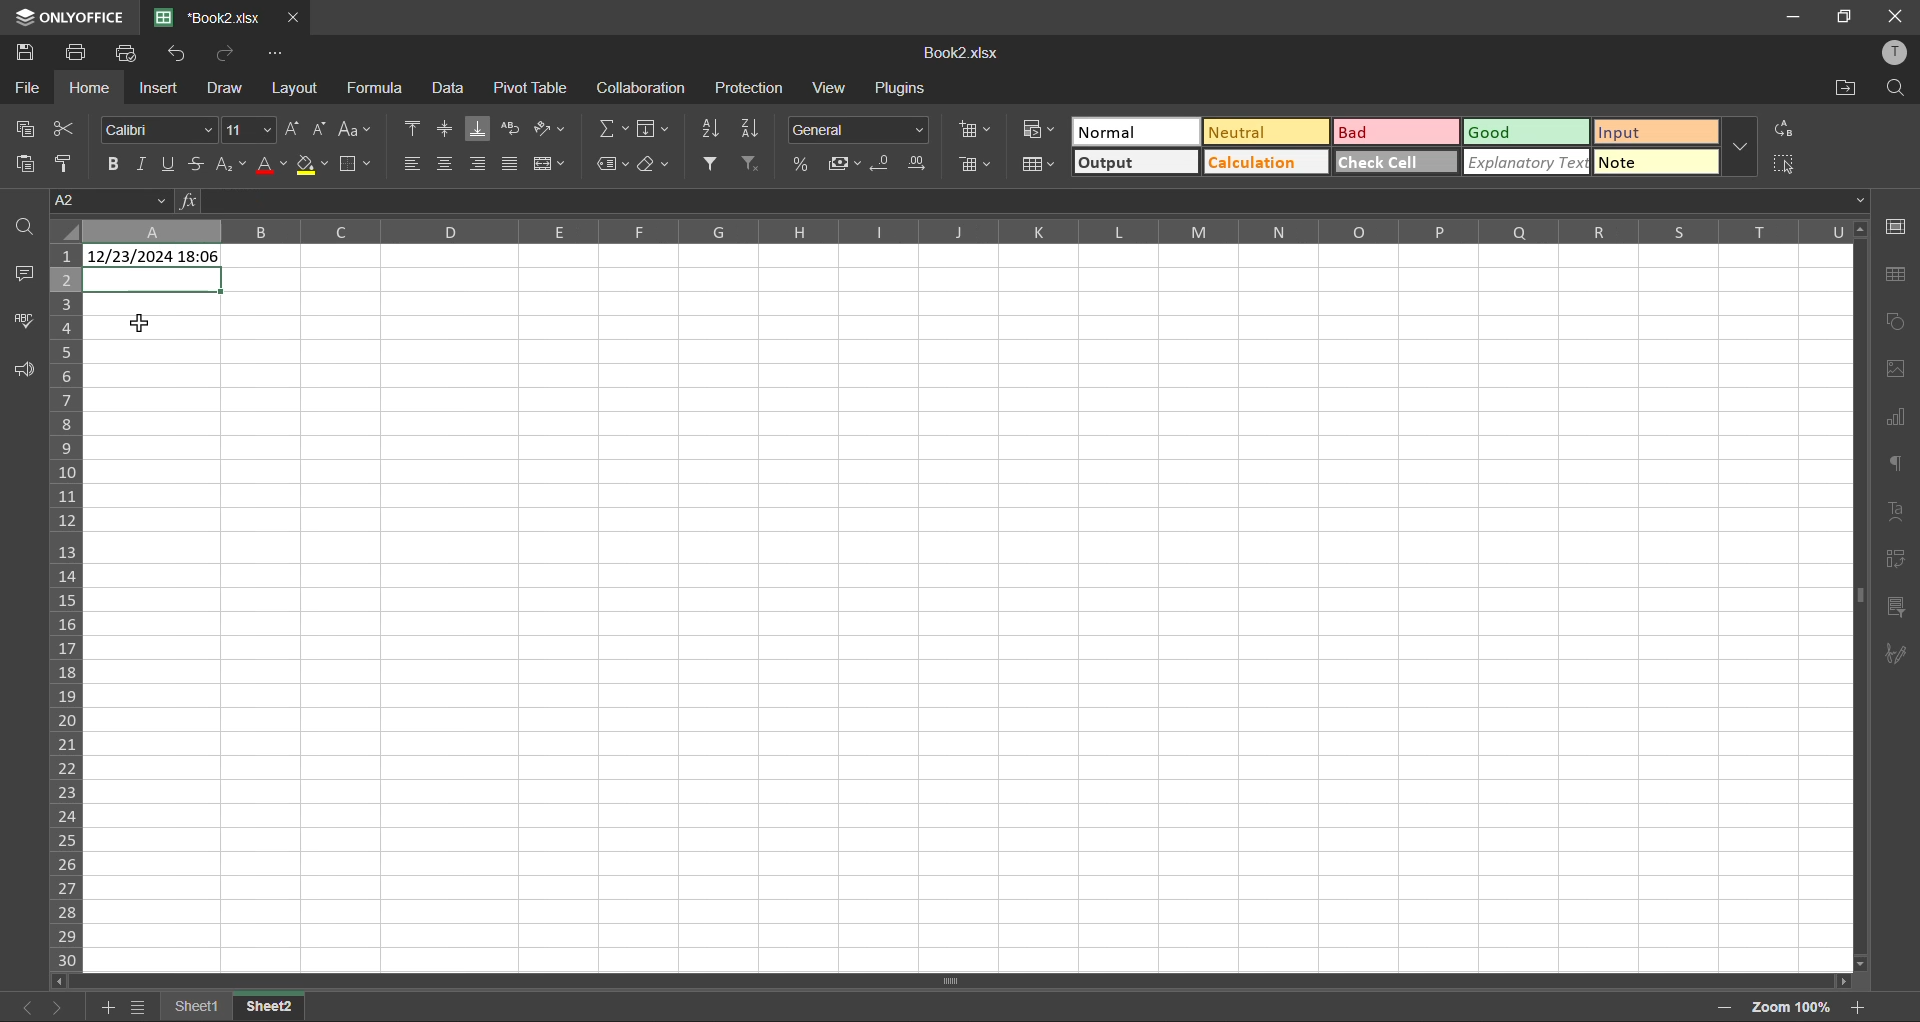  Describe the element at coordinates (1894, 417) in the screenshot. I see `charts` at that location.